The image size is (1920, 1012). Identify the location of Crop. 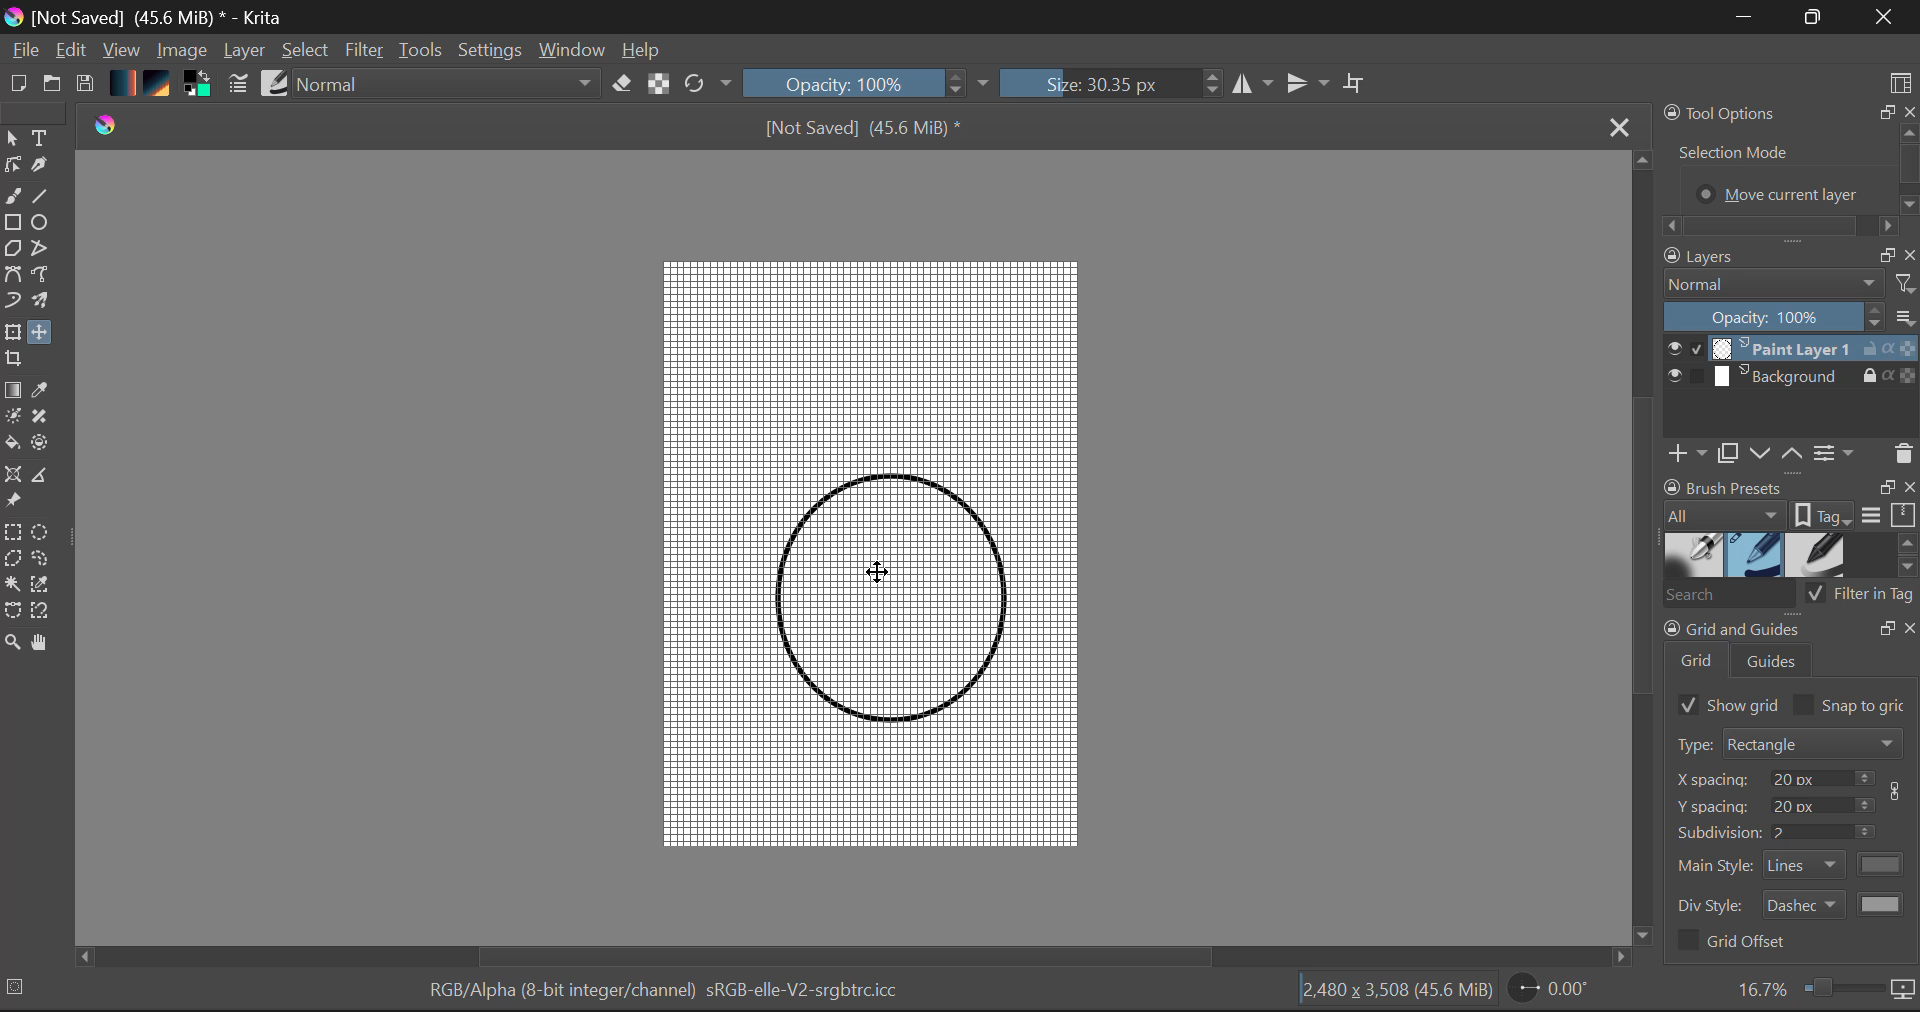
(16, 360).